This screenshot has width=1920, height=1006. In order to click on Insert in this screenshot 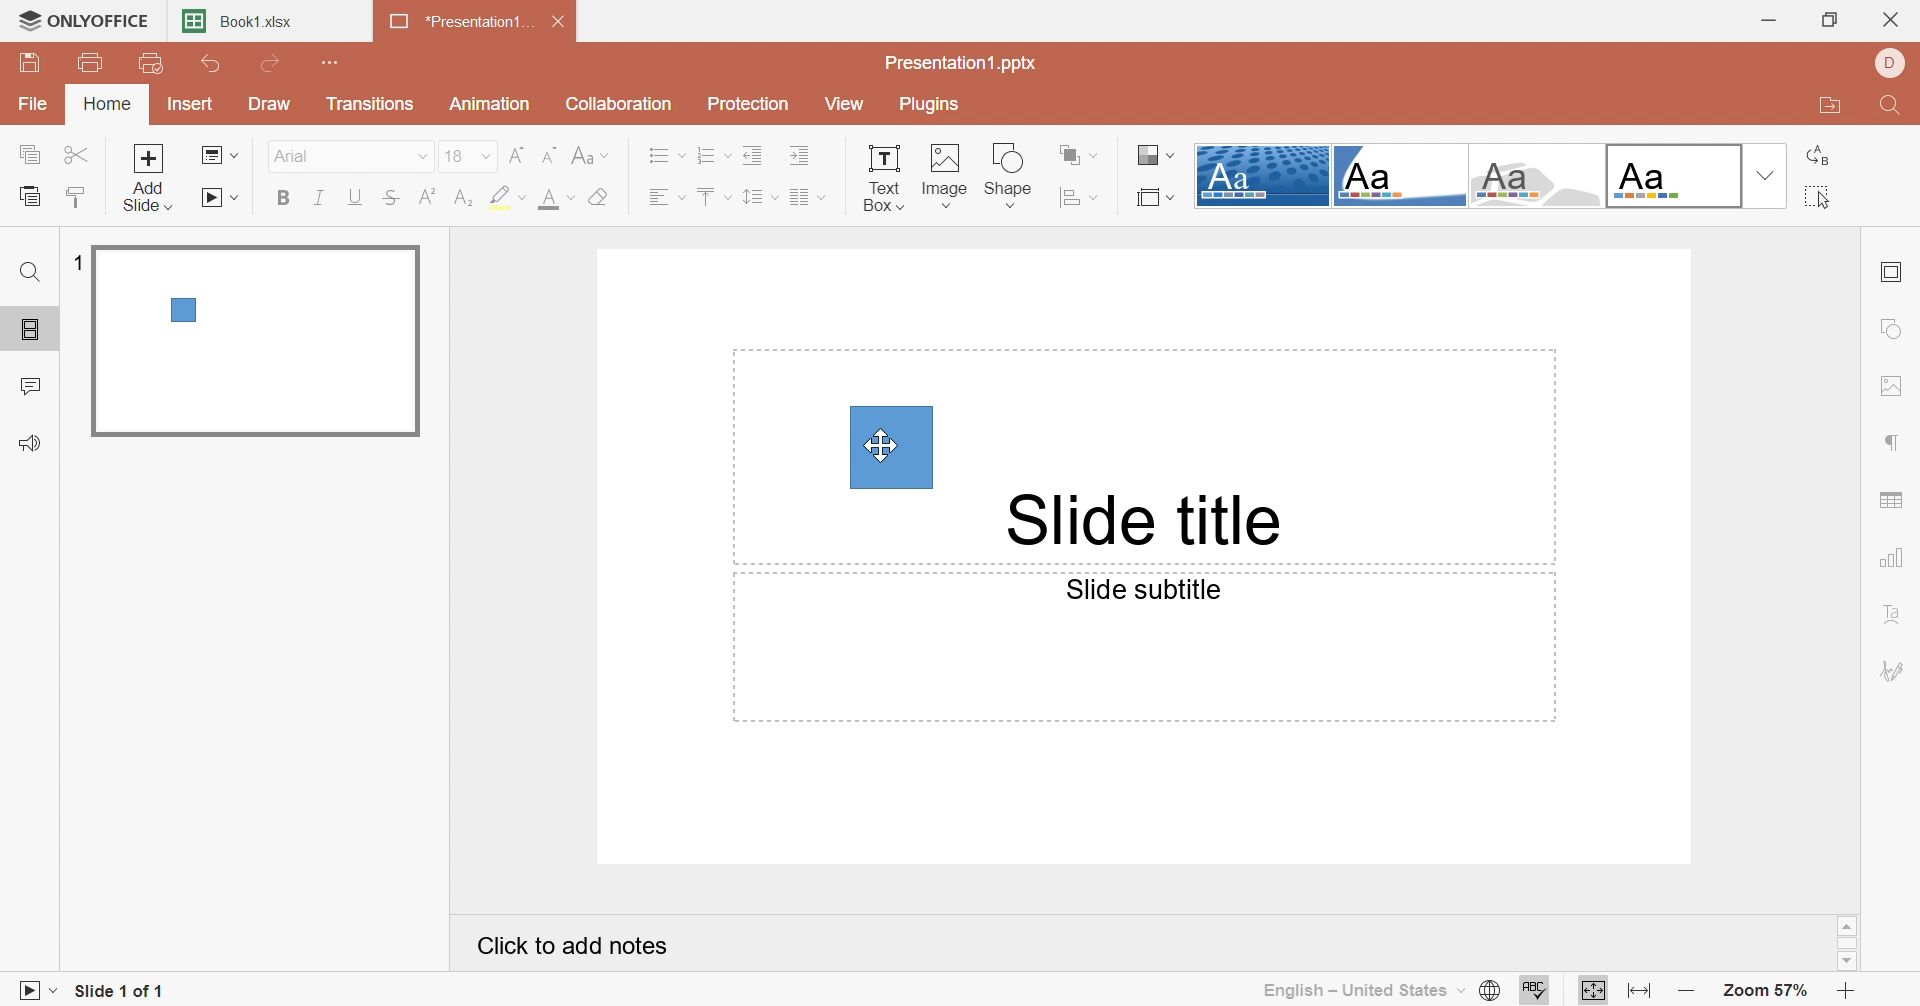, I will do `click(191, 109)`.